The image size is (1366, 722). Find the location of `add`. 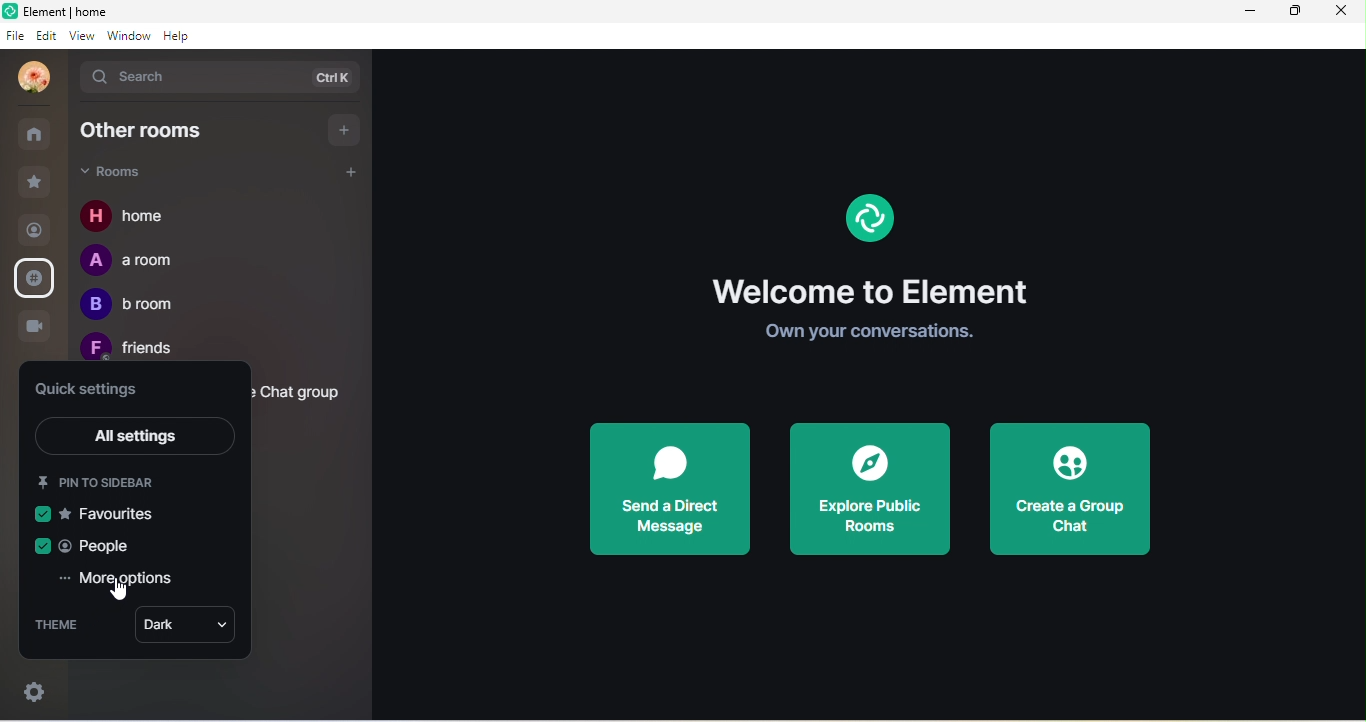

add is located at coordinates (345, 128).